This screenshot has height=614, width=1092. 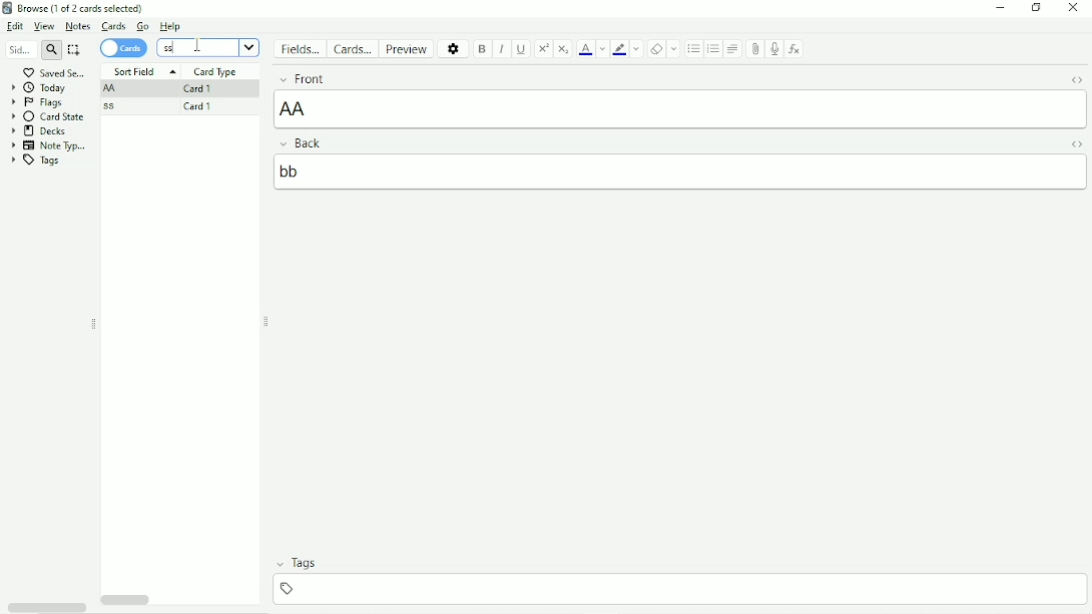 What do you see at coordinates (522, 49) in the screenshot?
I see `Underline` at bounding box center [522, 49].